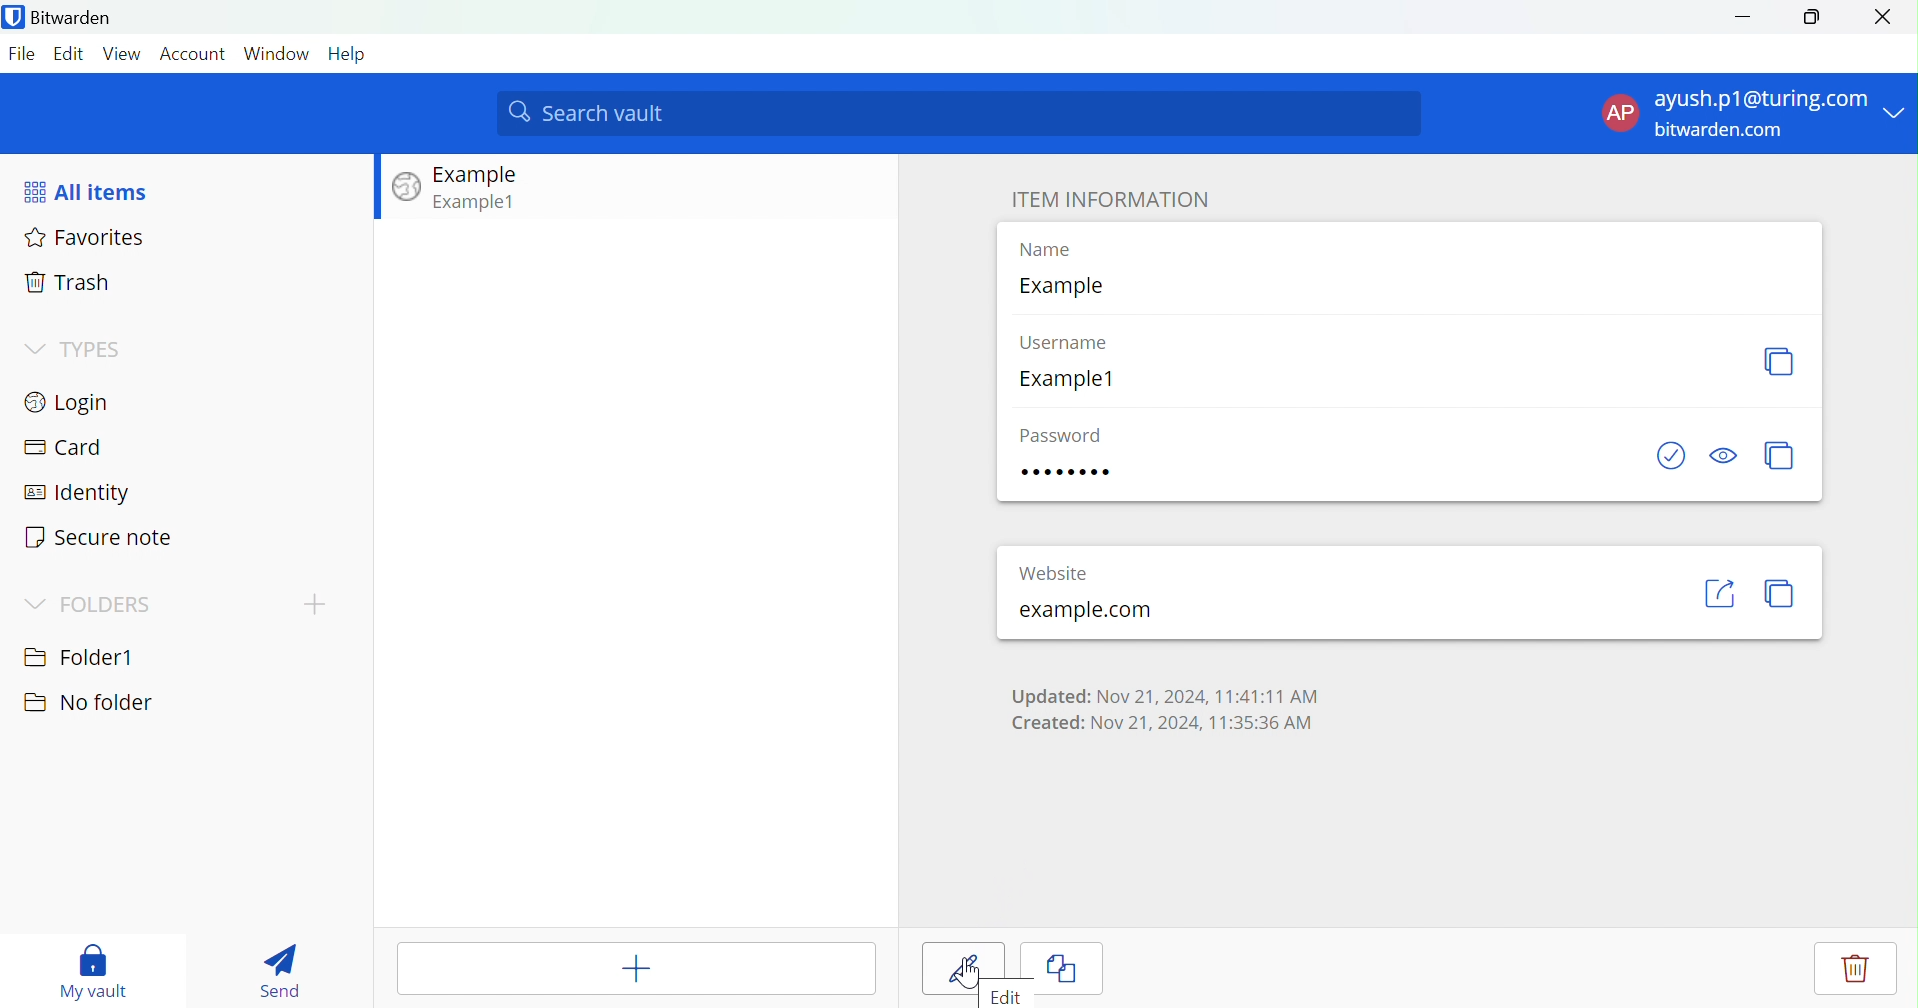 This screenshot has height=1008, width=1918. What do you see at coordinates (1898, 107) in the screenshot?
I see `Drop Down` at bounding box center [1898, 107].